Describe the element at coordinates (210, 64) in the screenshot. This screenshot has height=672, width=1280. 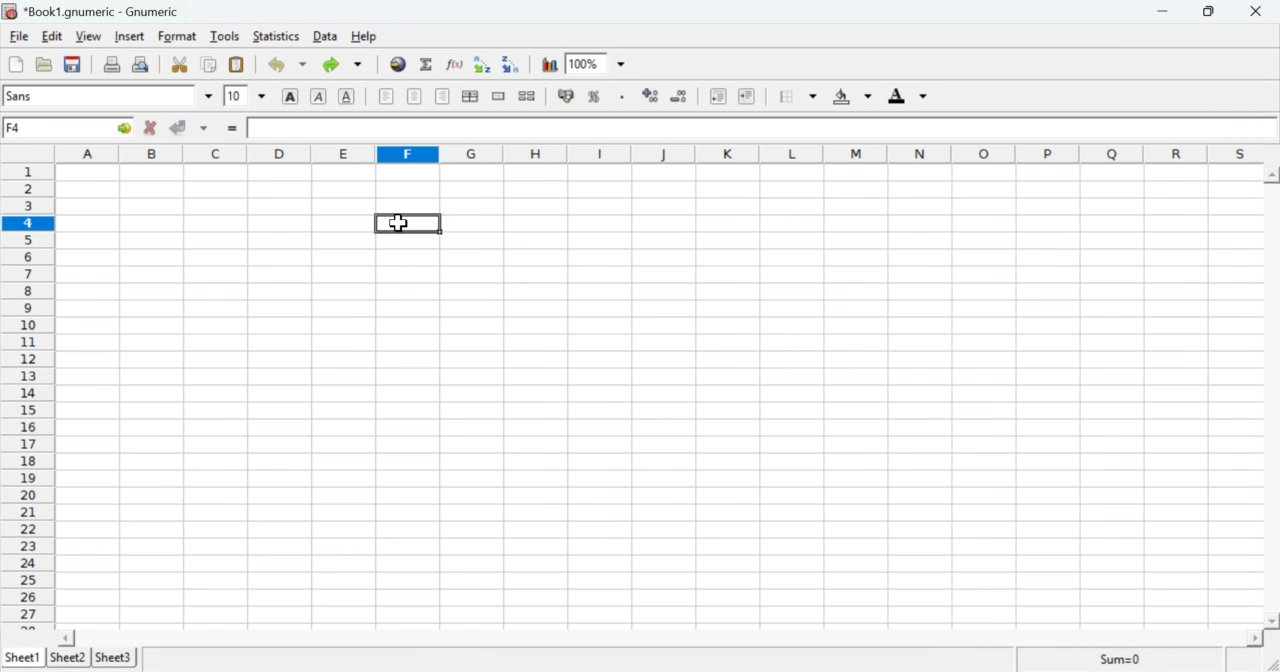
I see `Copy` at that location.